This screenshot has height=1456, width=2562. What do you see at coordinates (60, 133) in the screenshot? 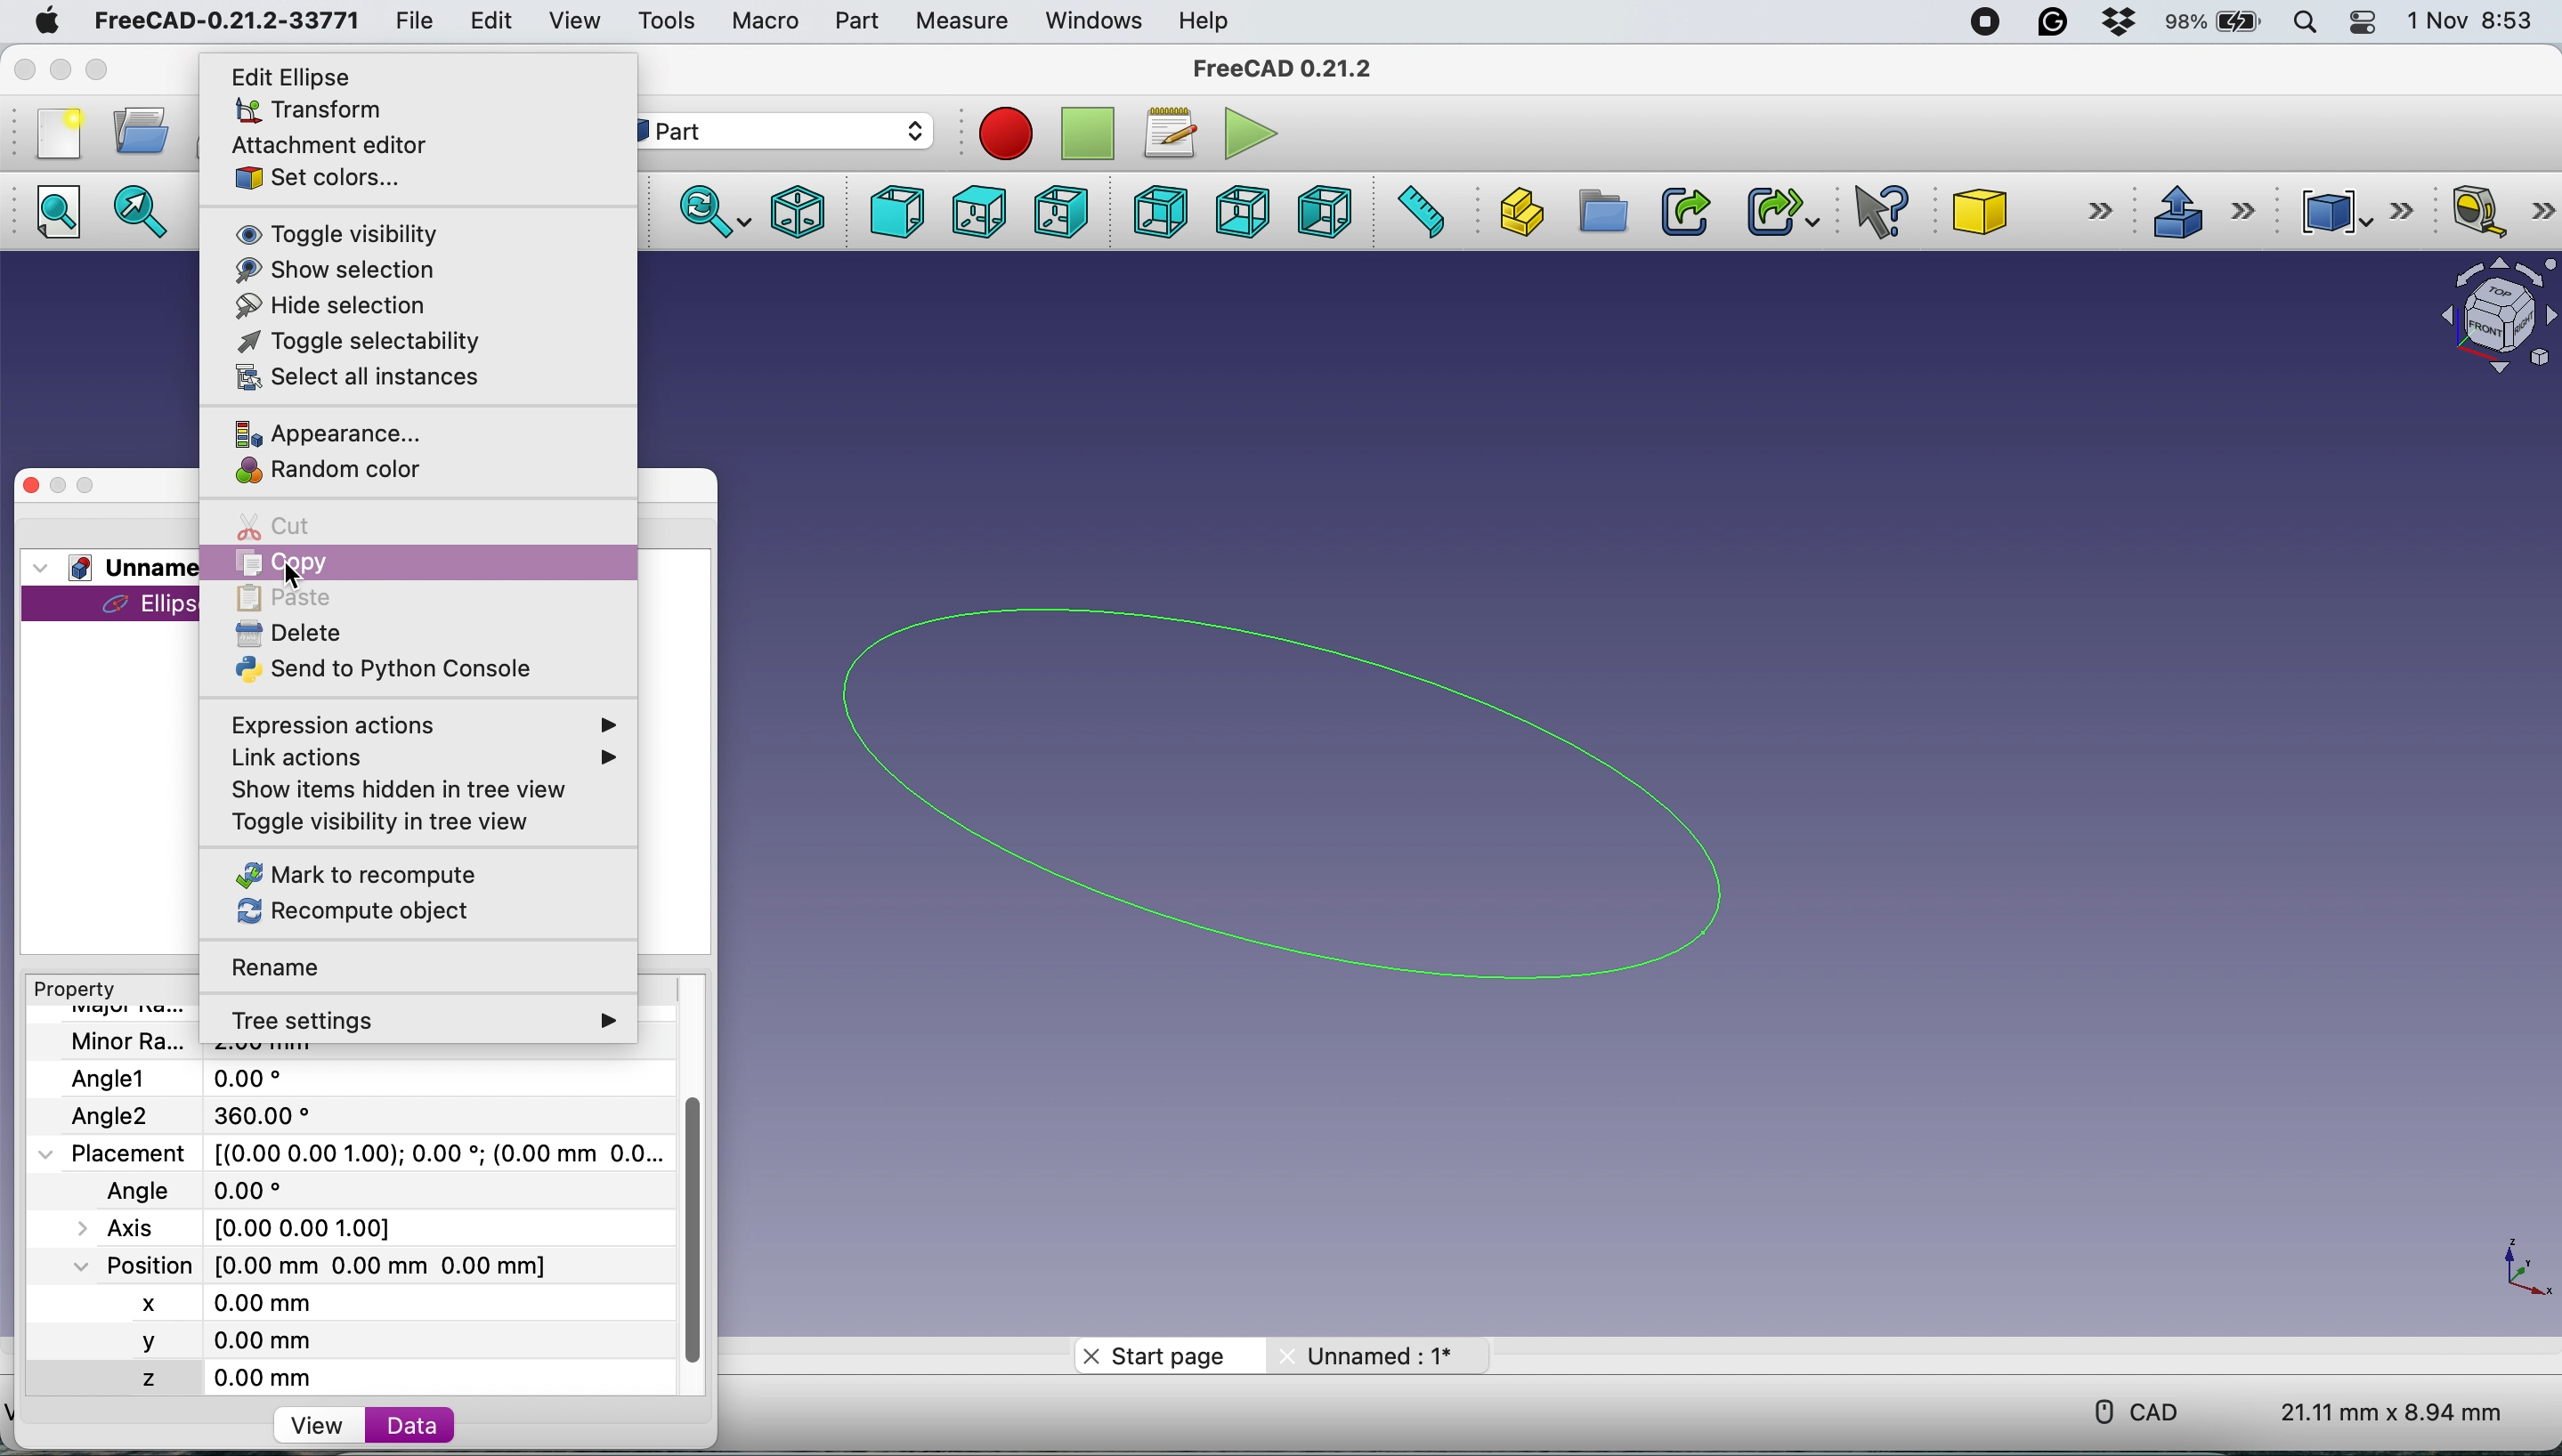
I see `new` at bounding box center [60, 133].